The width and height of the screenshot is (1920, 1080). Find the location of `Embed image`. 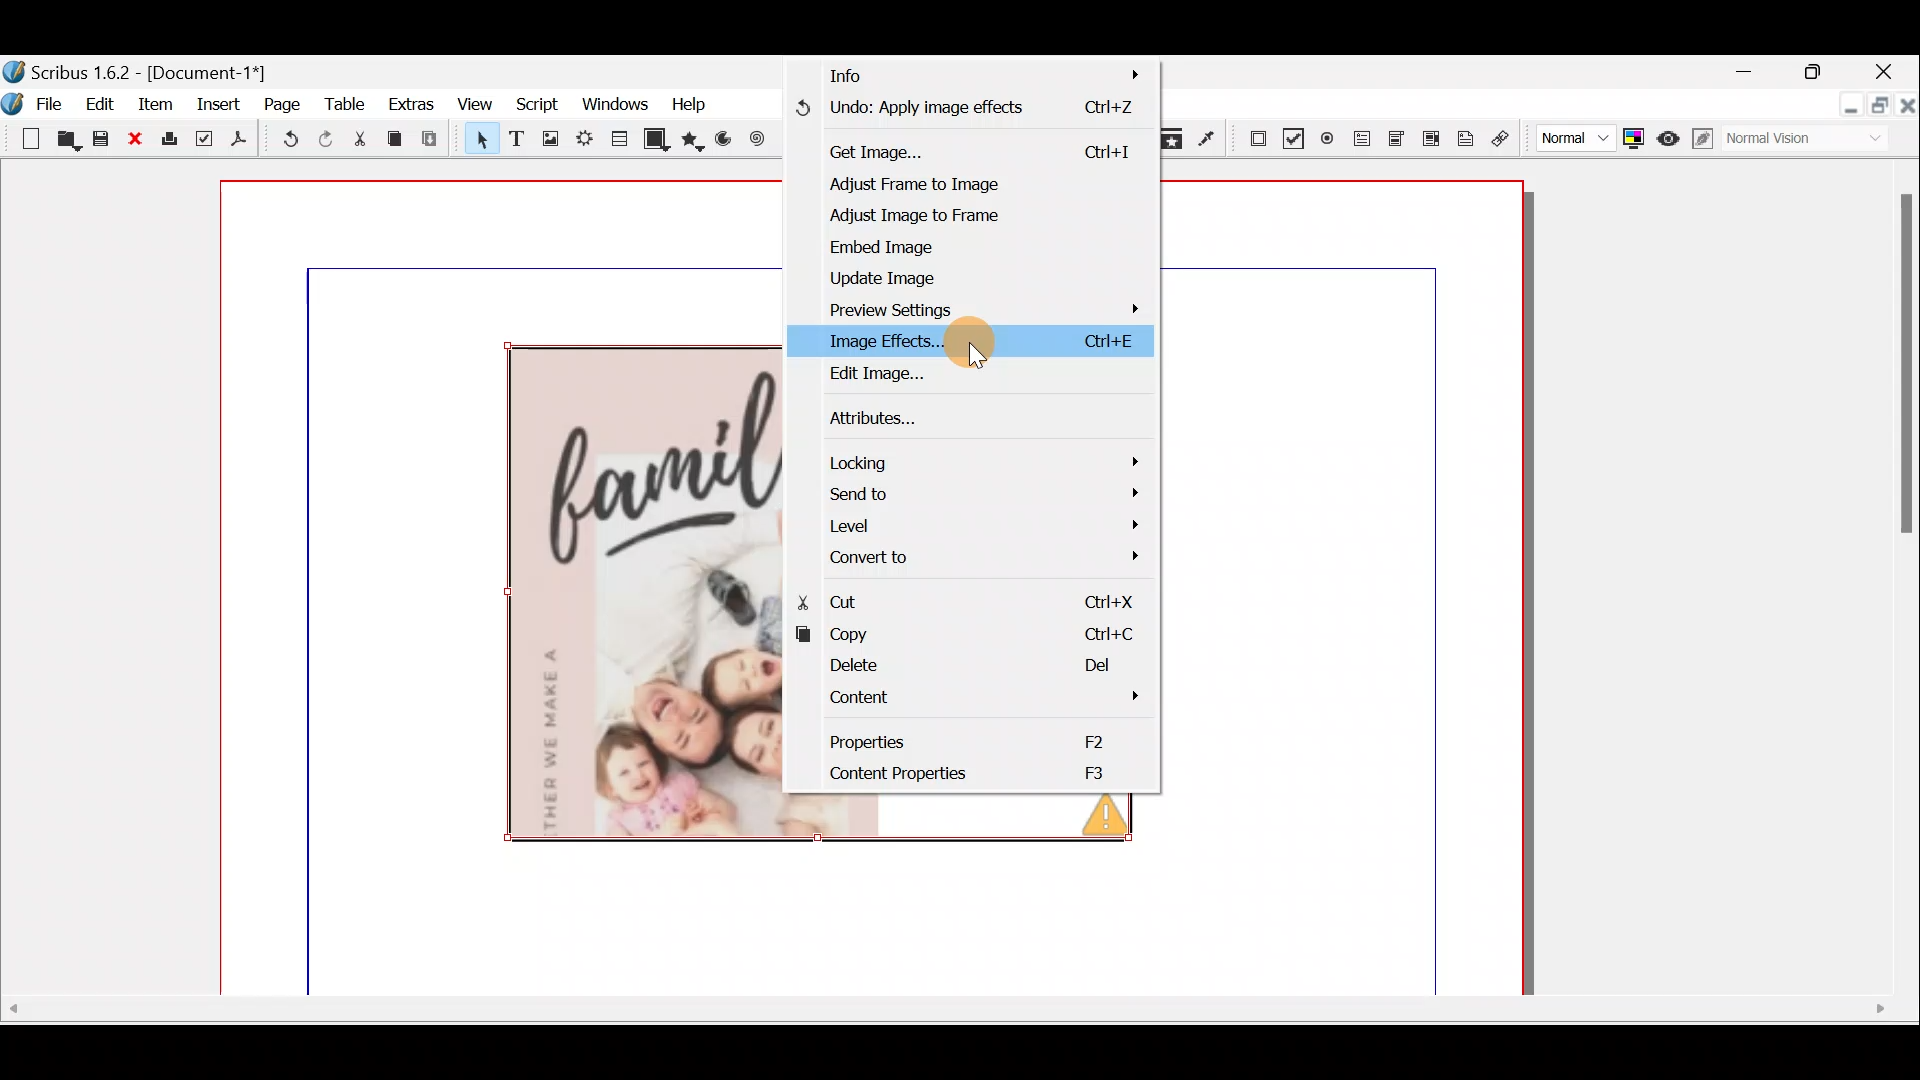

Embed image is located at coordinates (893, 247).